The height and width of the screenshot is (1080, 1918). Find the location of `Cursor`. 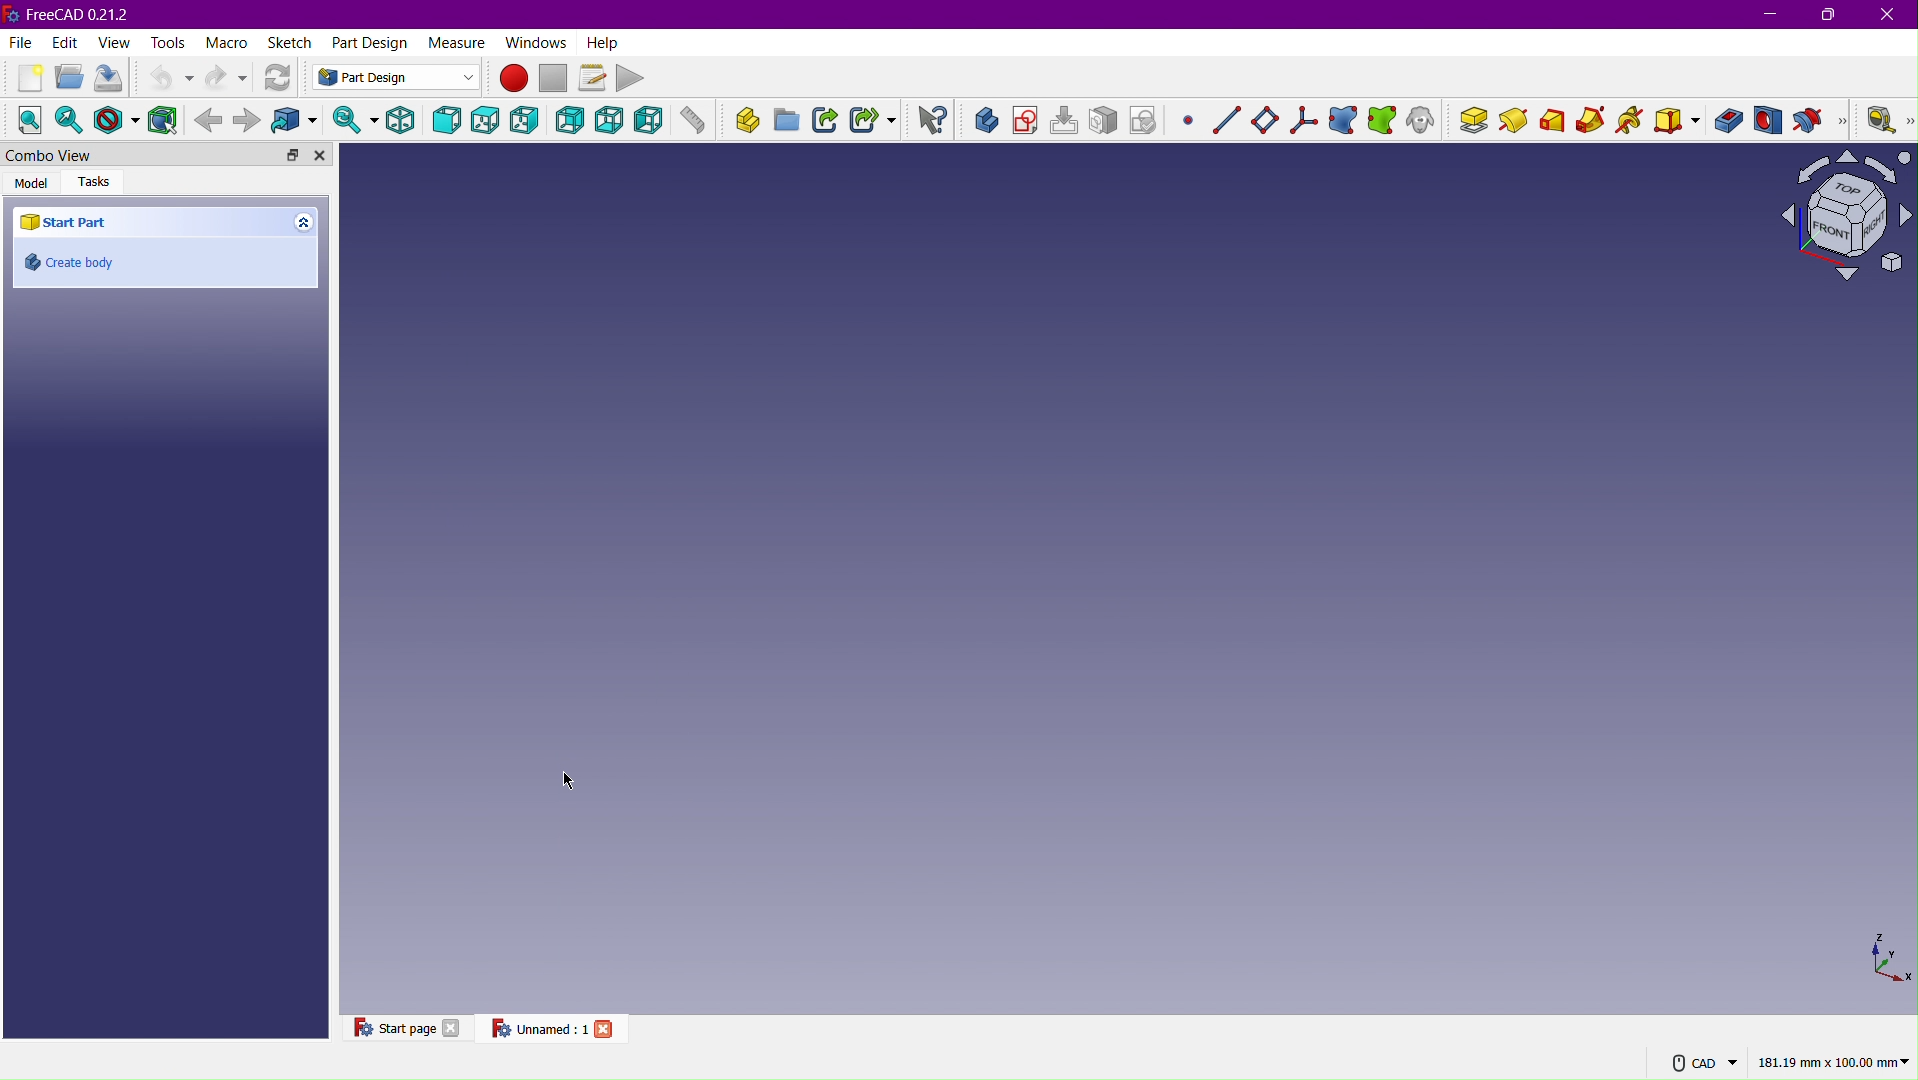

Cursor is located at coordinates (575, 772).